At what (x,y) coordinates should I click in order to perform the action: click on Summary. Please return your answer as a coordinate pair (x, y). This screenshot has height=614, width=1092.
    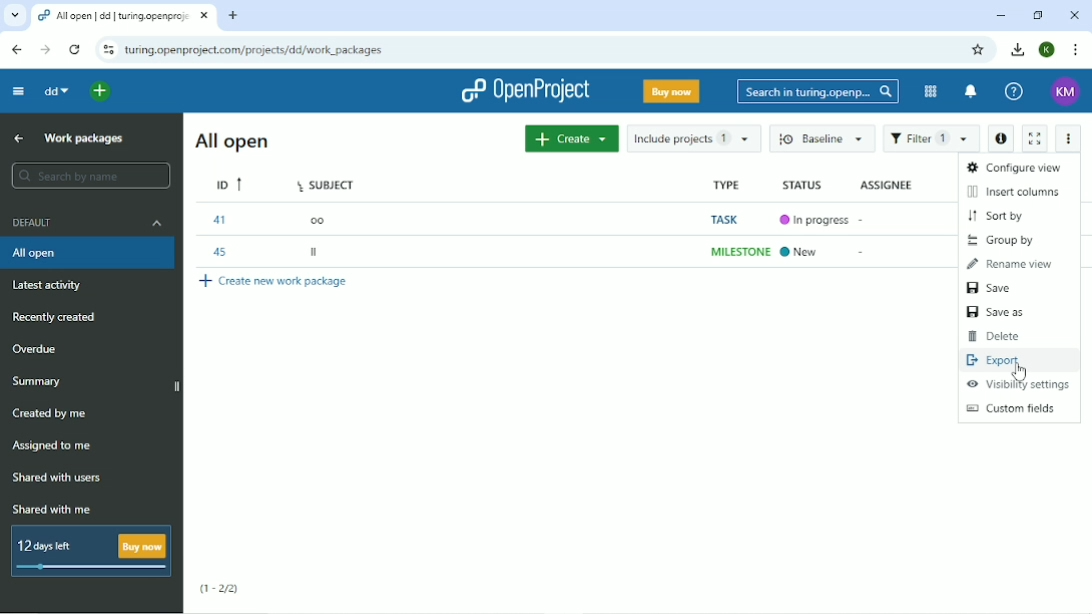
    Looking at the image, I should click on (36, 382).